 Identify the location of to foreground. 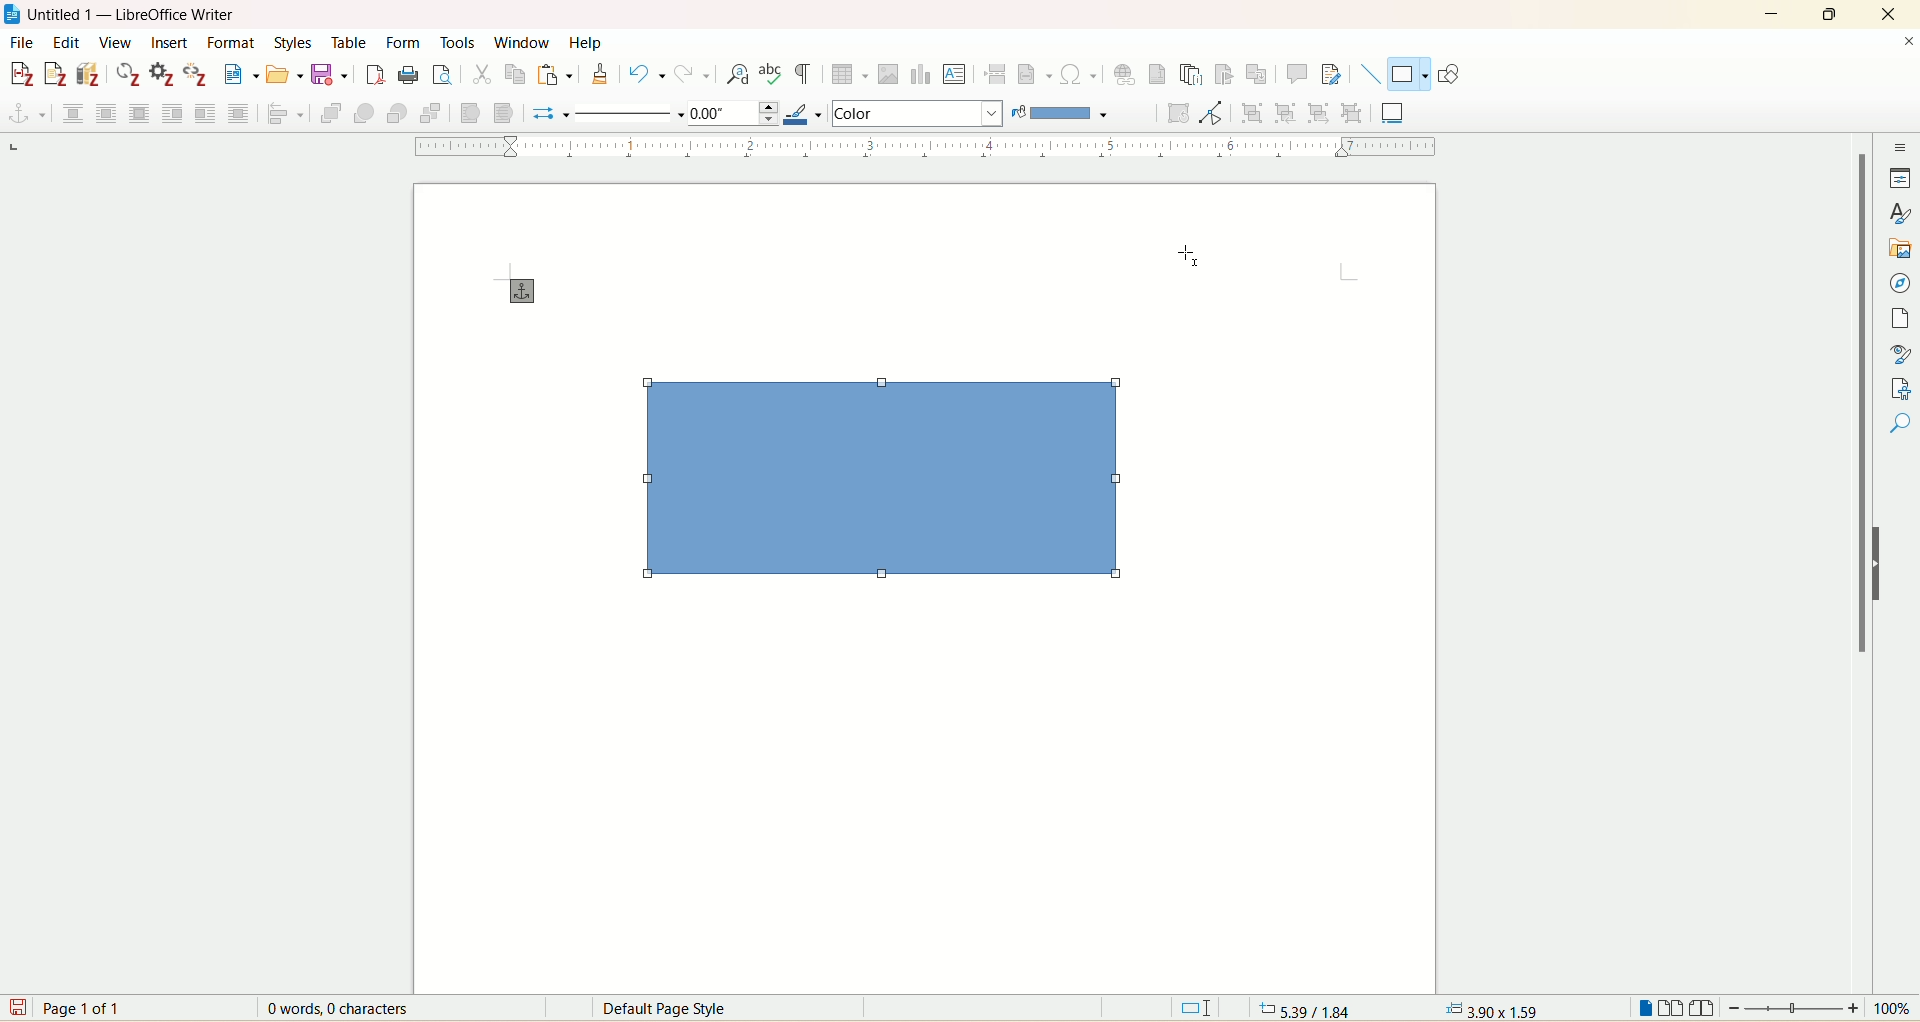
(474, 112).